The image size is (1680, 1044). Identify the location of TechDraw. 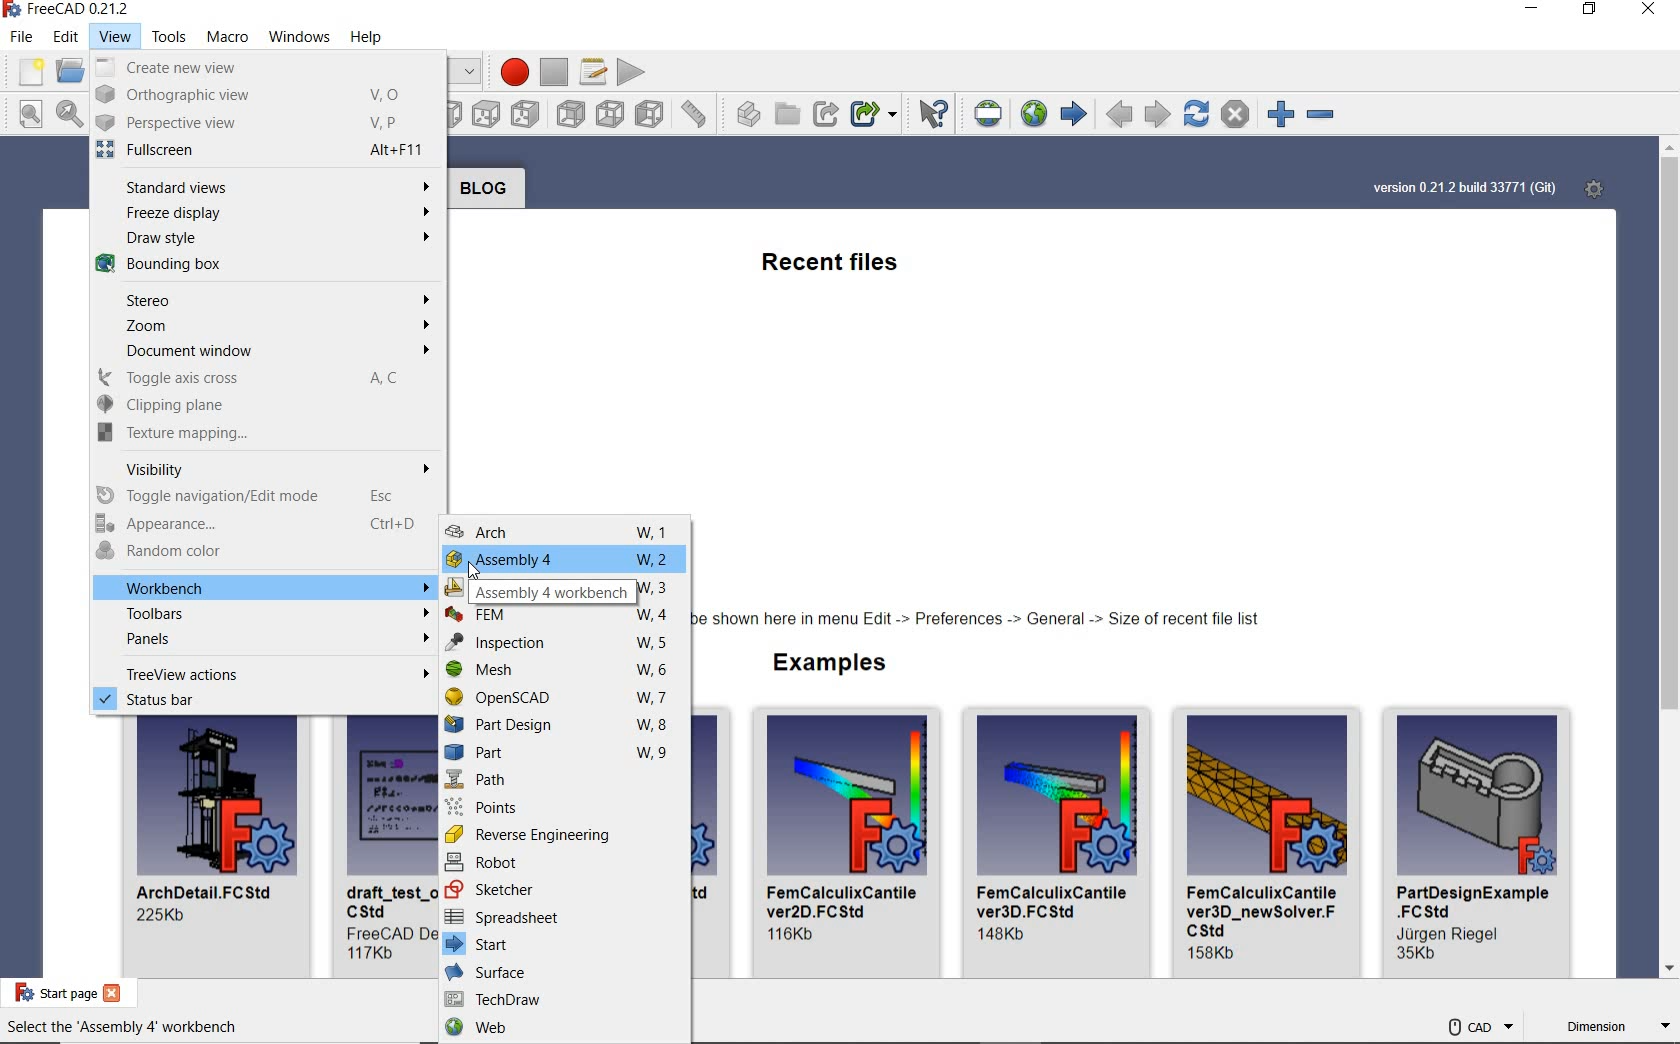
(563, 999).